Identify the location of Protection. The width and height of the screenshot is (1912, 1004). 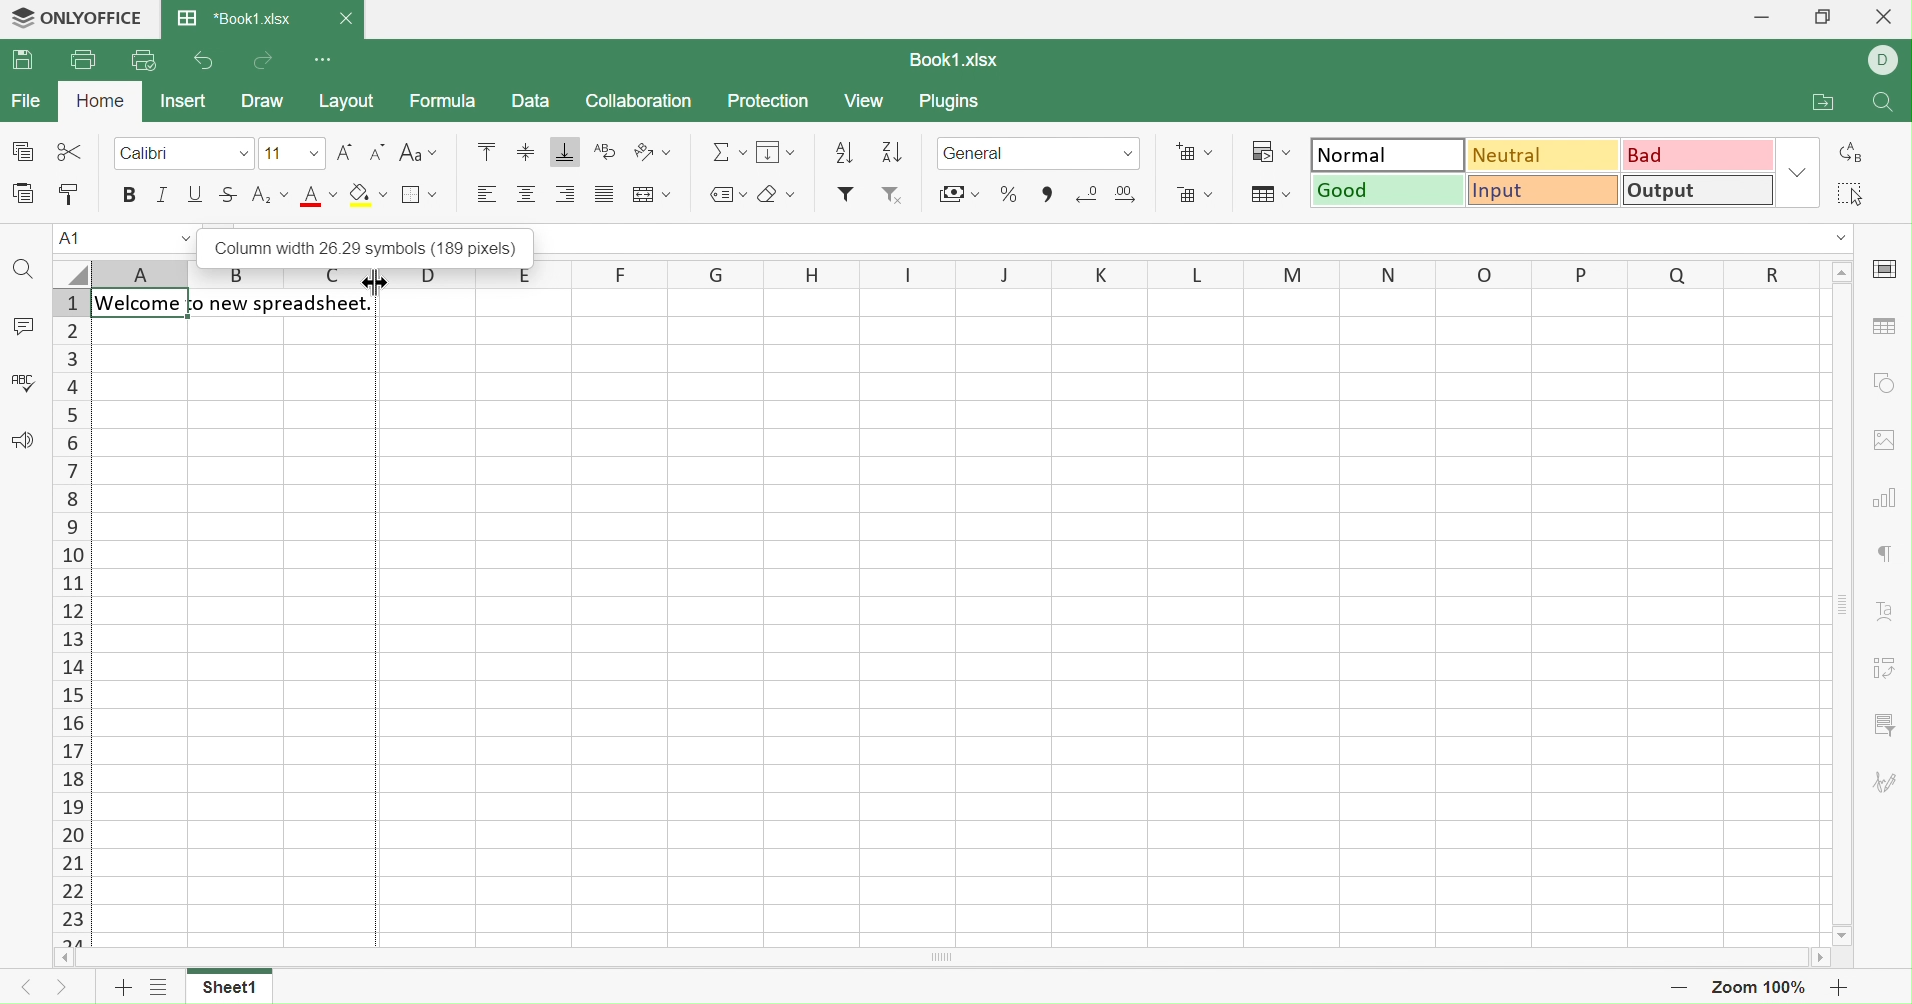
(770, 101).